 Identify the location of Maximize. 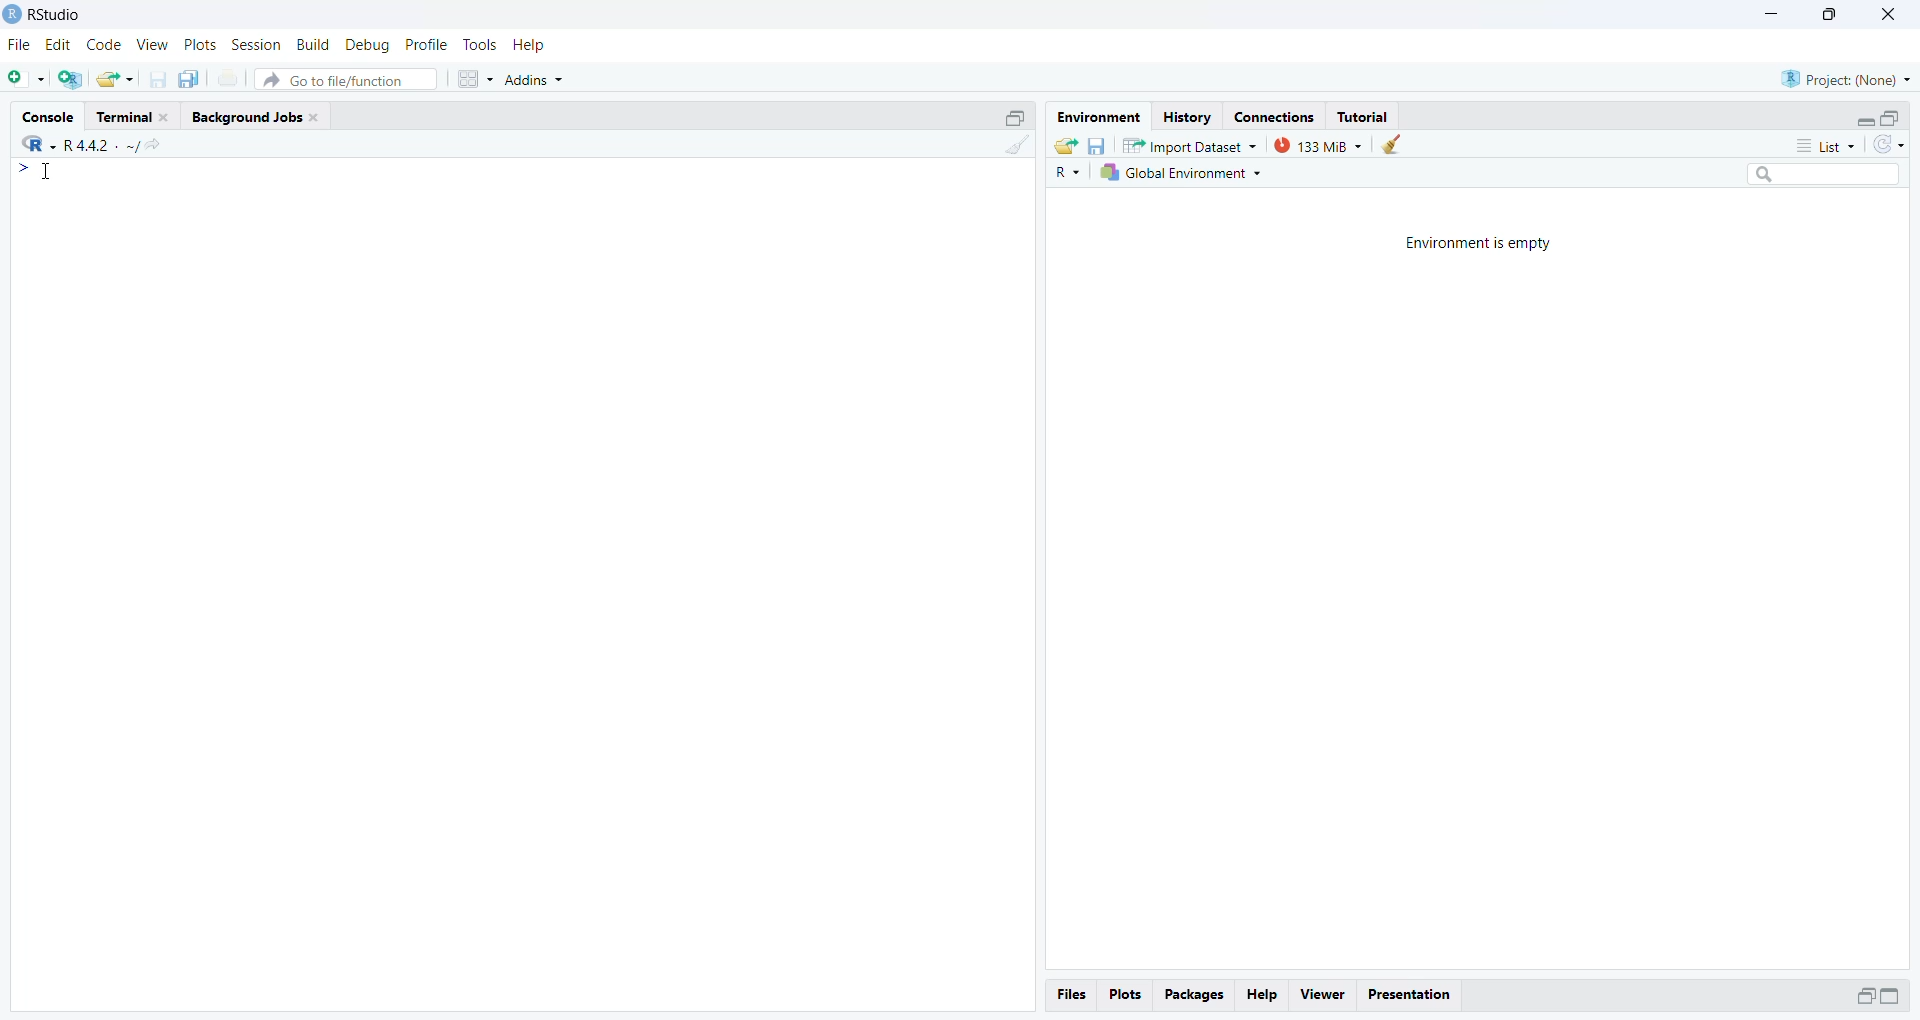
(1013, 118).